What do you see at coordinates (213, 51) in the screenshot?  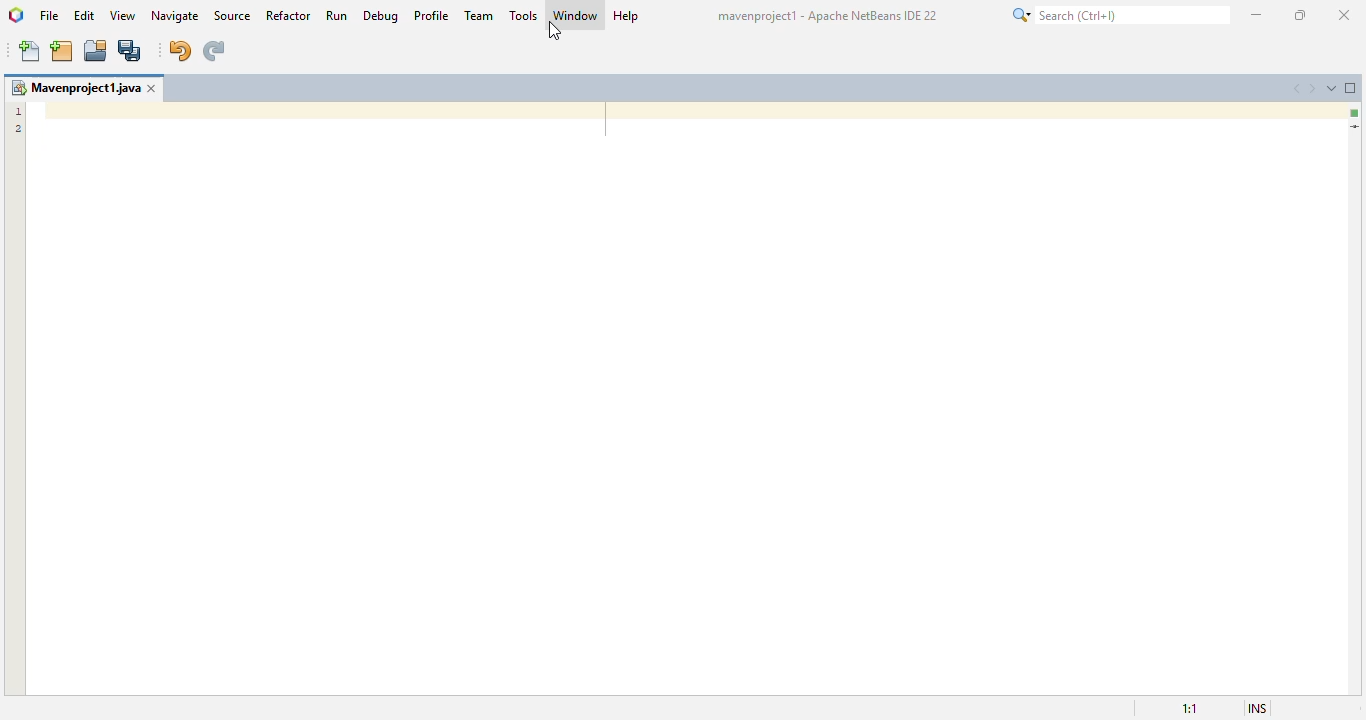 I see `redo` at bounding box center [213, 51].